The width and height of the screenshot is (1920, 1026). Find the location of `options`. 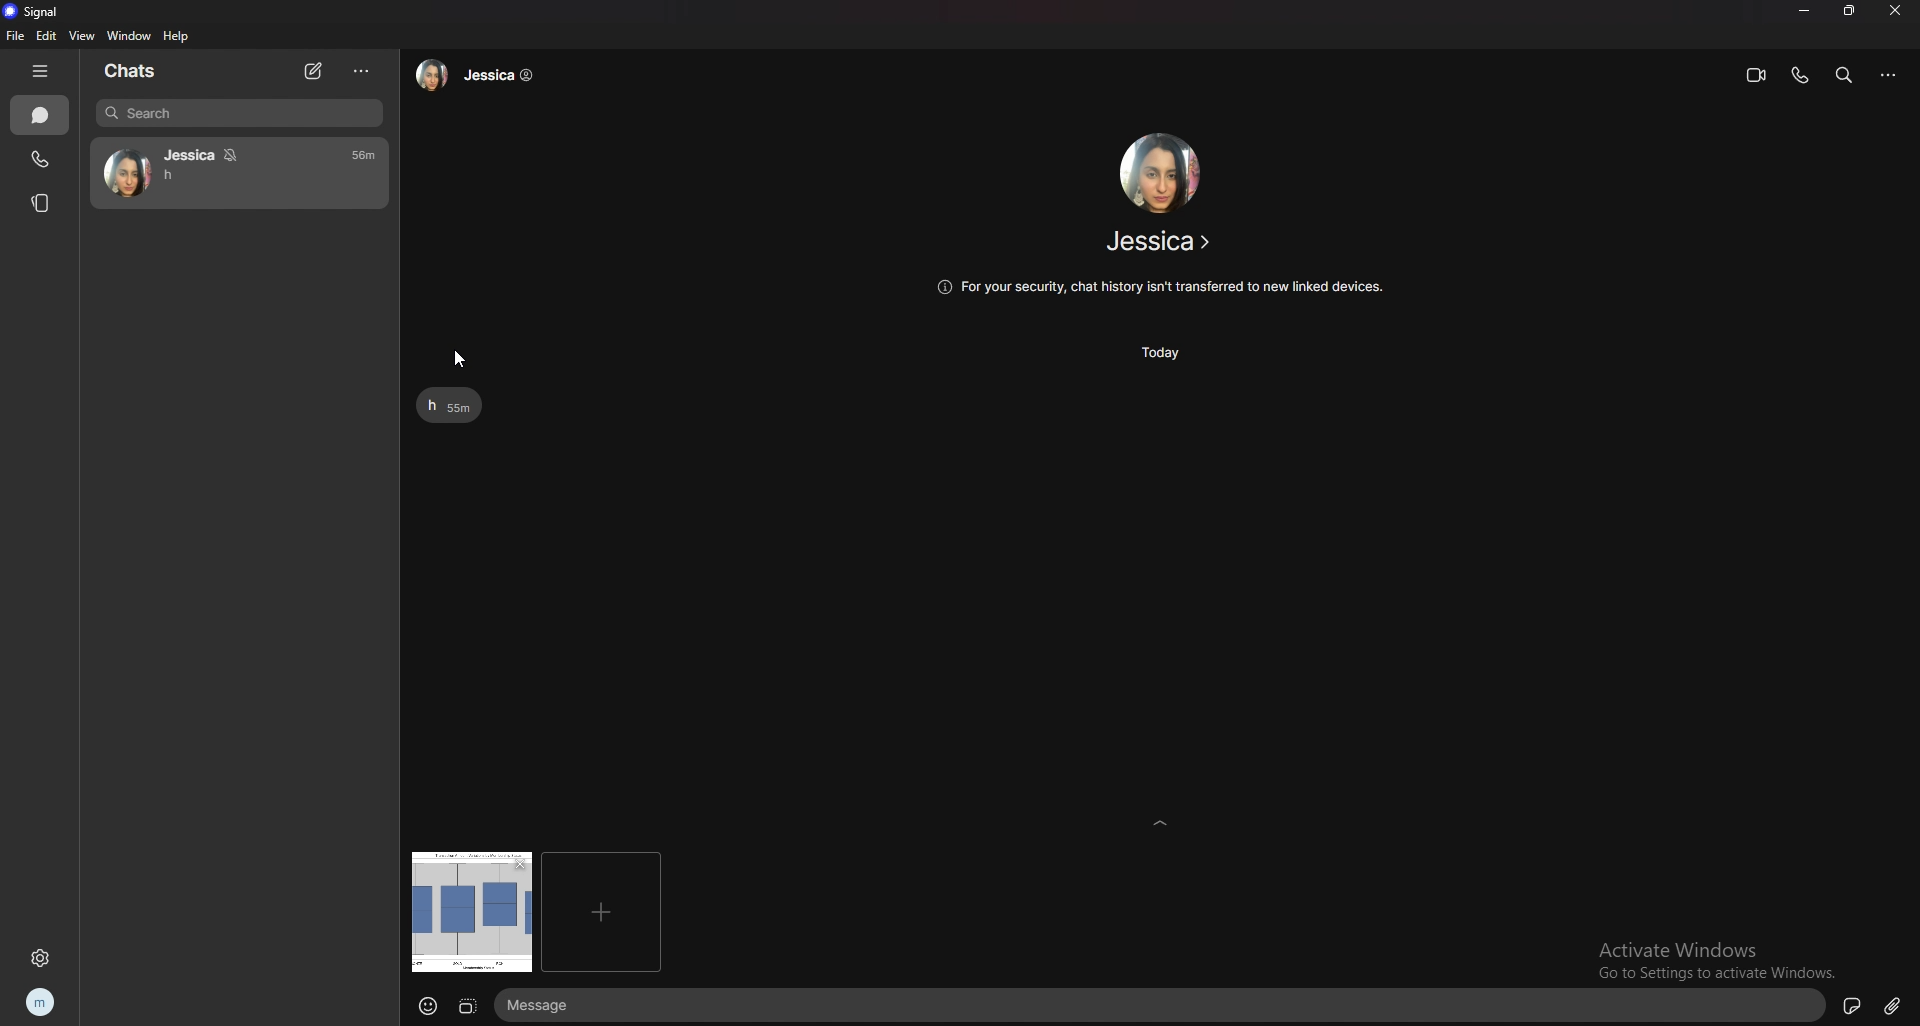

options is located at coordinates (1890, 75).